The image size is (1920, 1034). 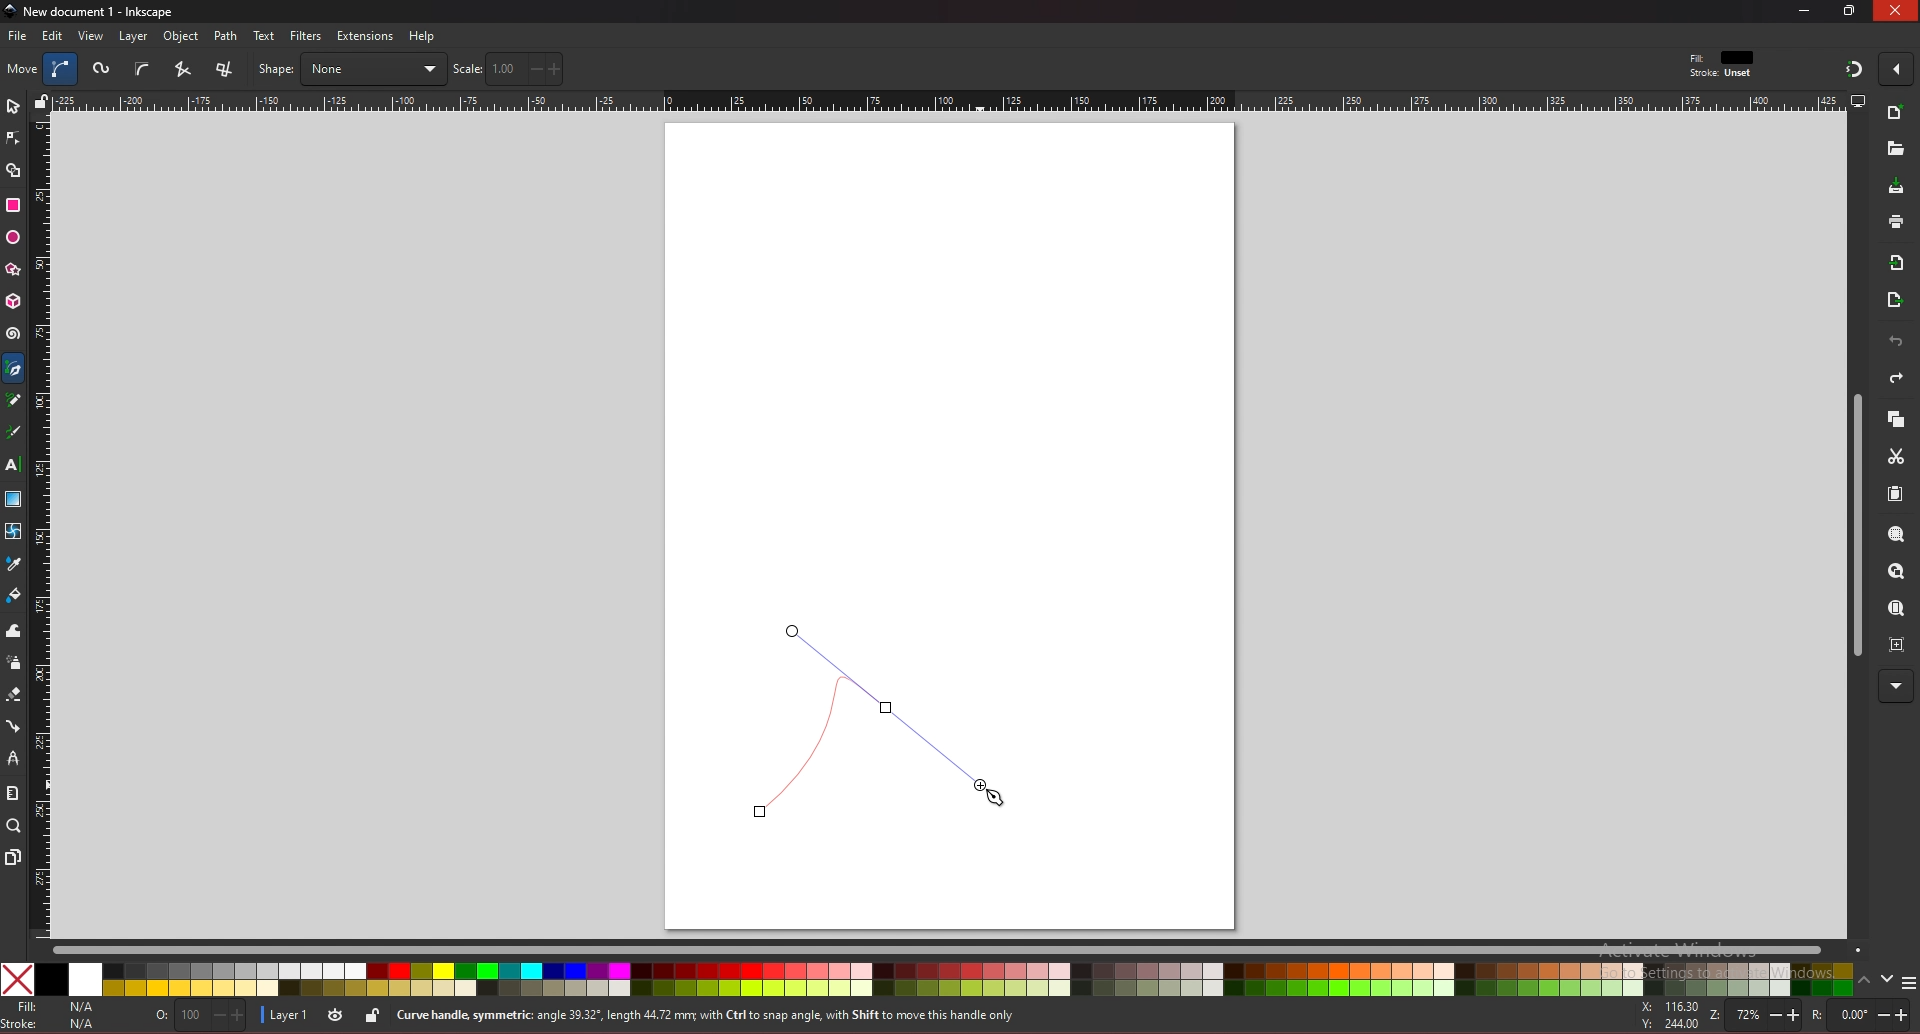 What do you see at coordinates (53, 1024) in the screenshot?
I see `stroke` at bounding box center [53, 1024].